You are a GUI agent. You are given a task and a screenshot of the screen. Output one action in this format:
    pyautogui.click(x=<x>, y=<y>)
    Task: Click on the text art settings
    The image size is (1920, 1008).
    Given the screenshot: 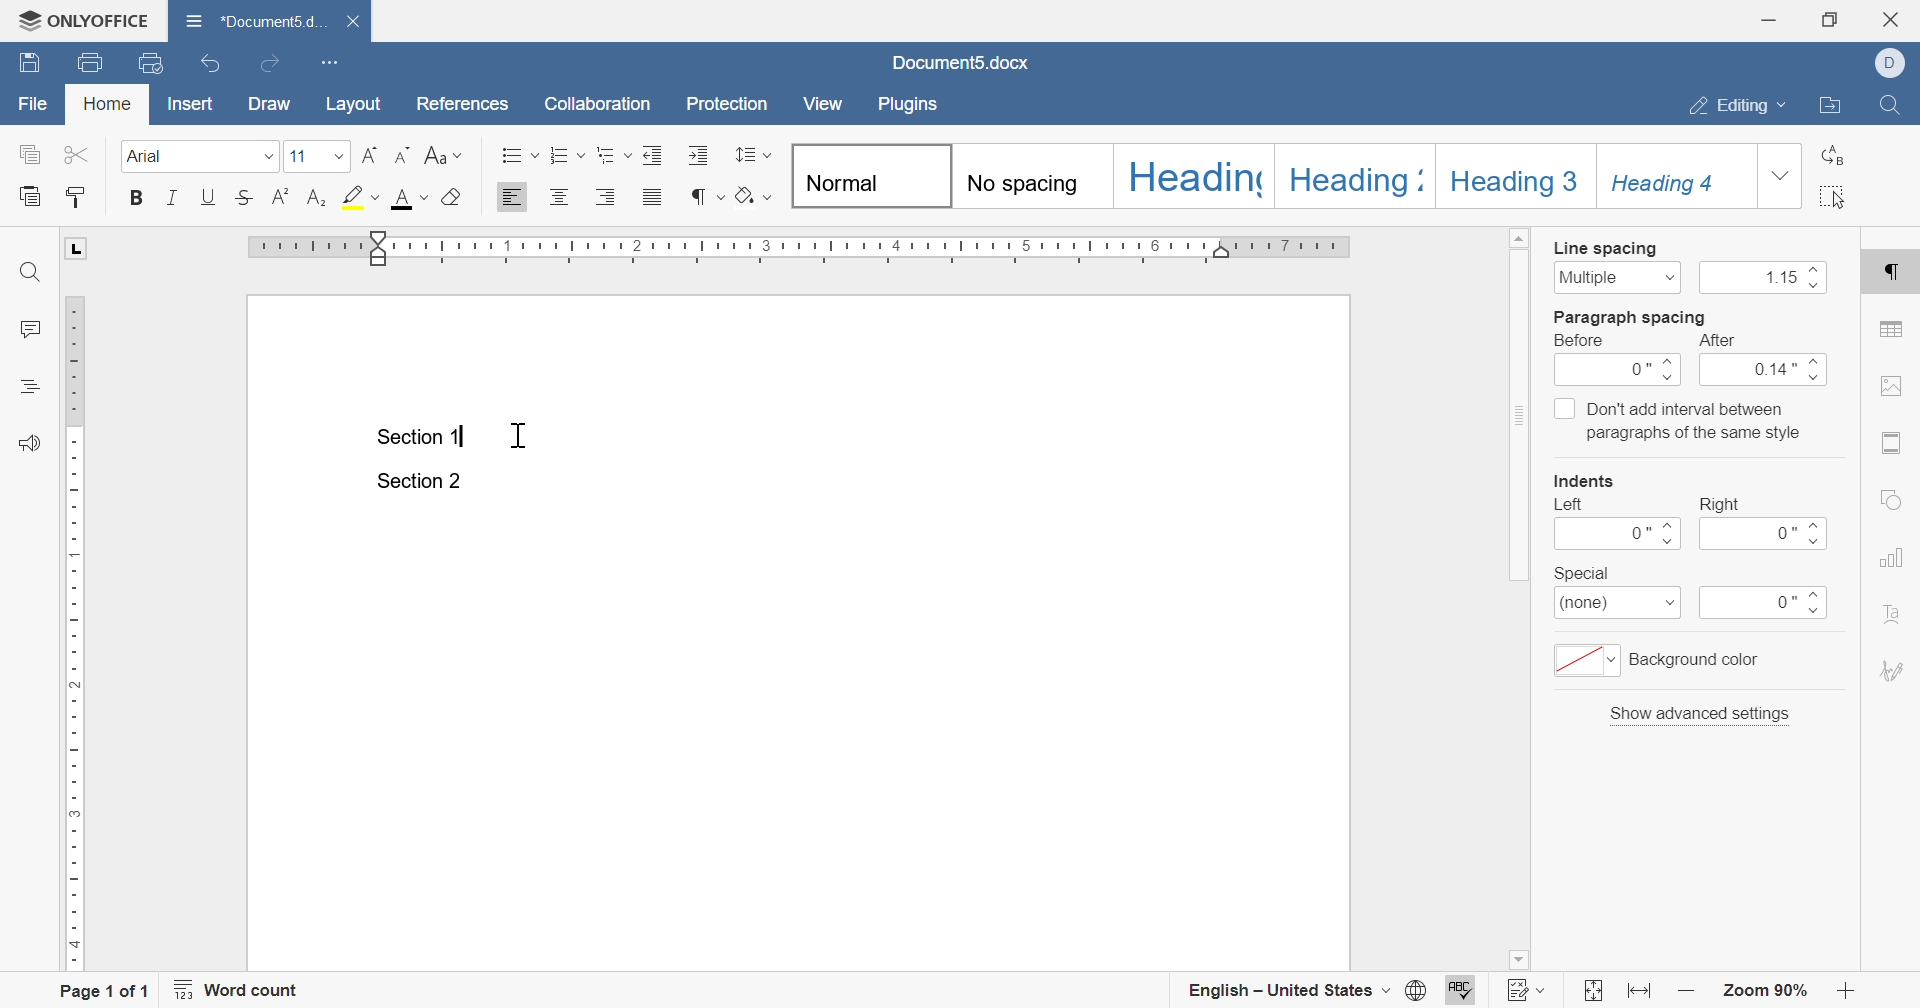 What is the action you would take?
    pyautogui.click(x=1889, y=612)
    